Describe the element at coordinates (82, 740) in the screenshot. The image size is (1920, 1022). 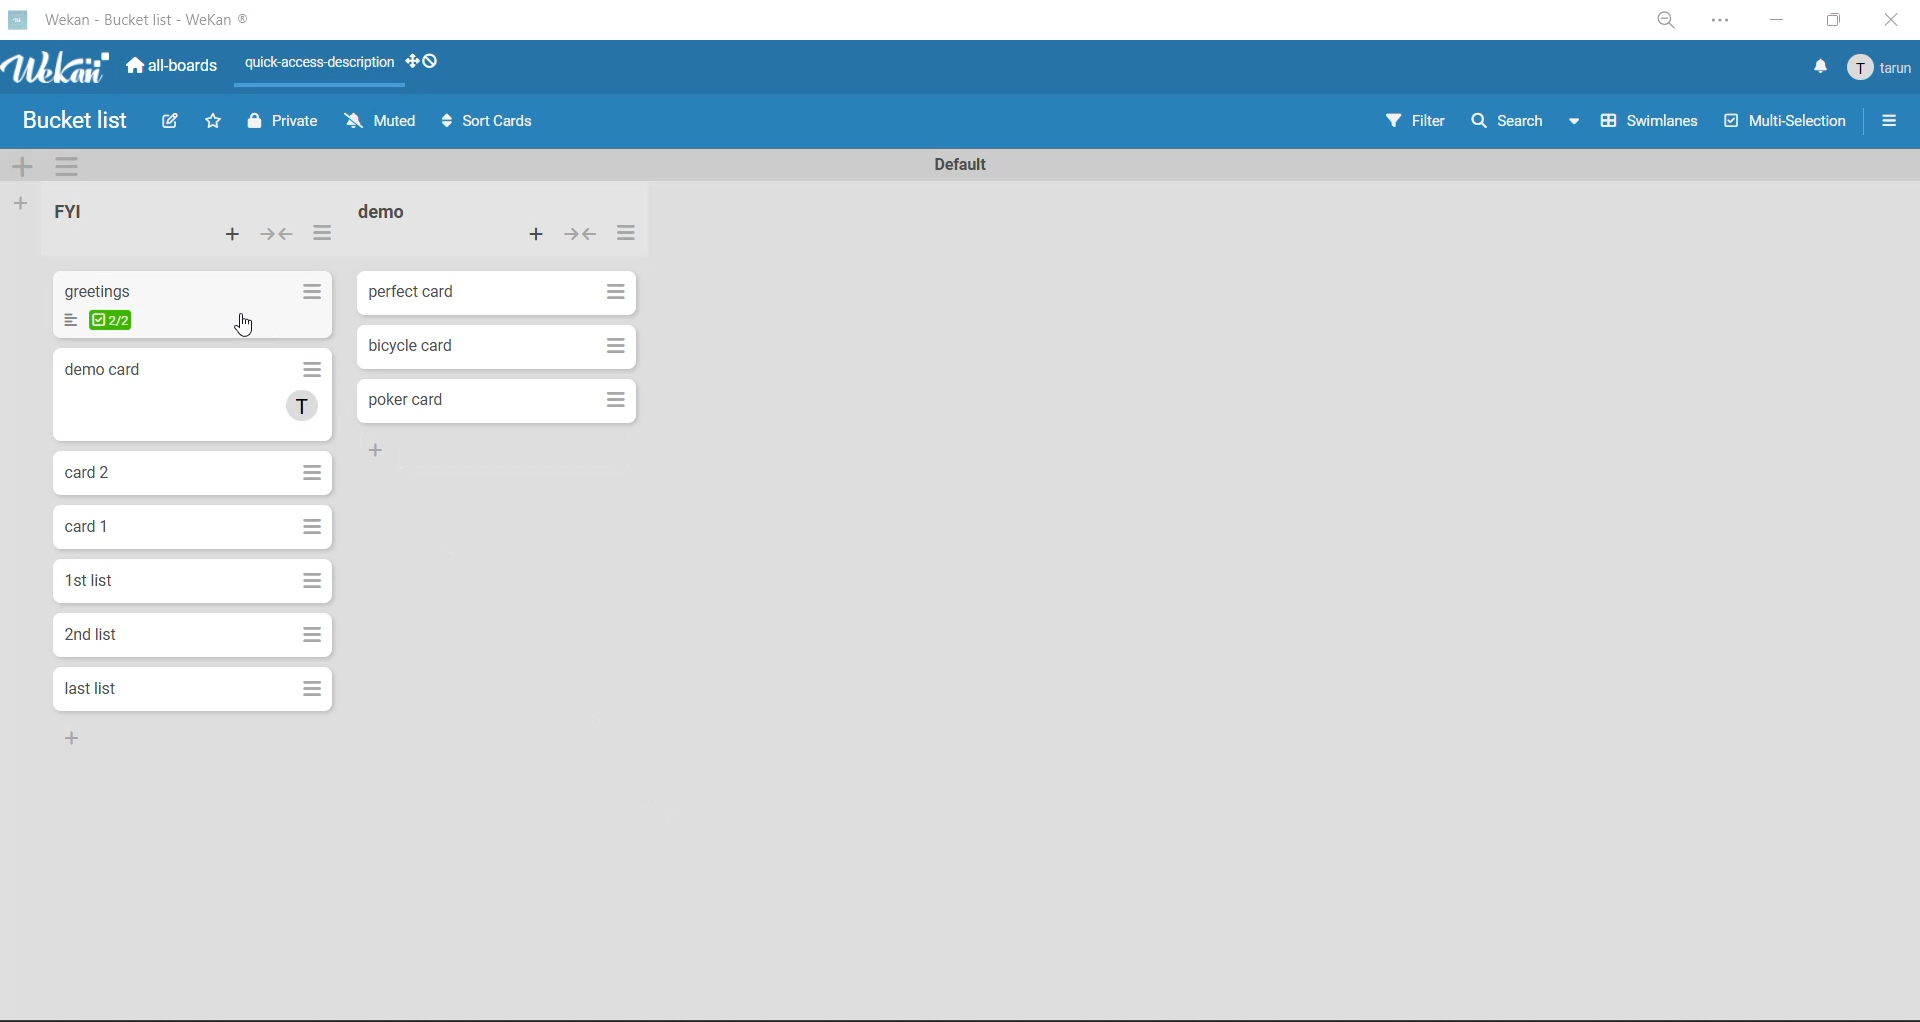
I see `add` at that location.